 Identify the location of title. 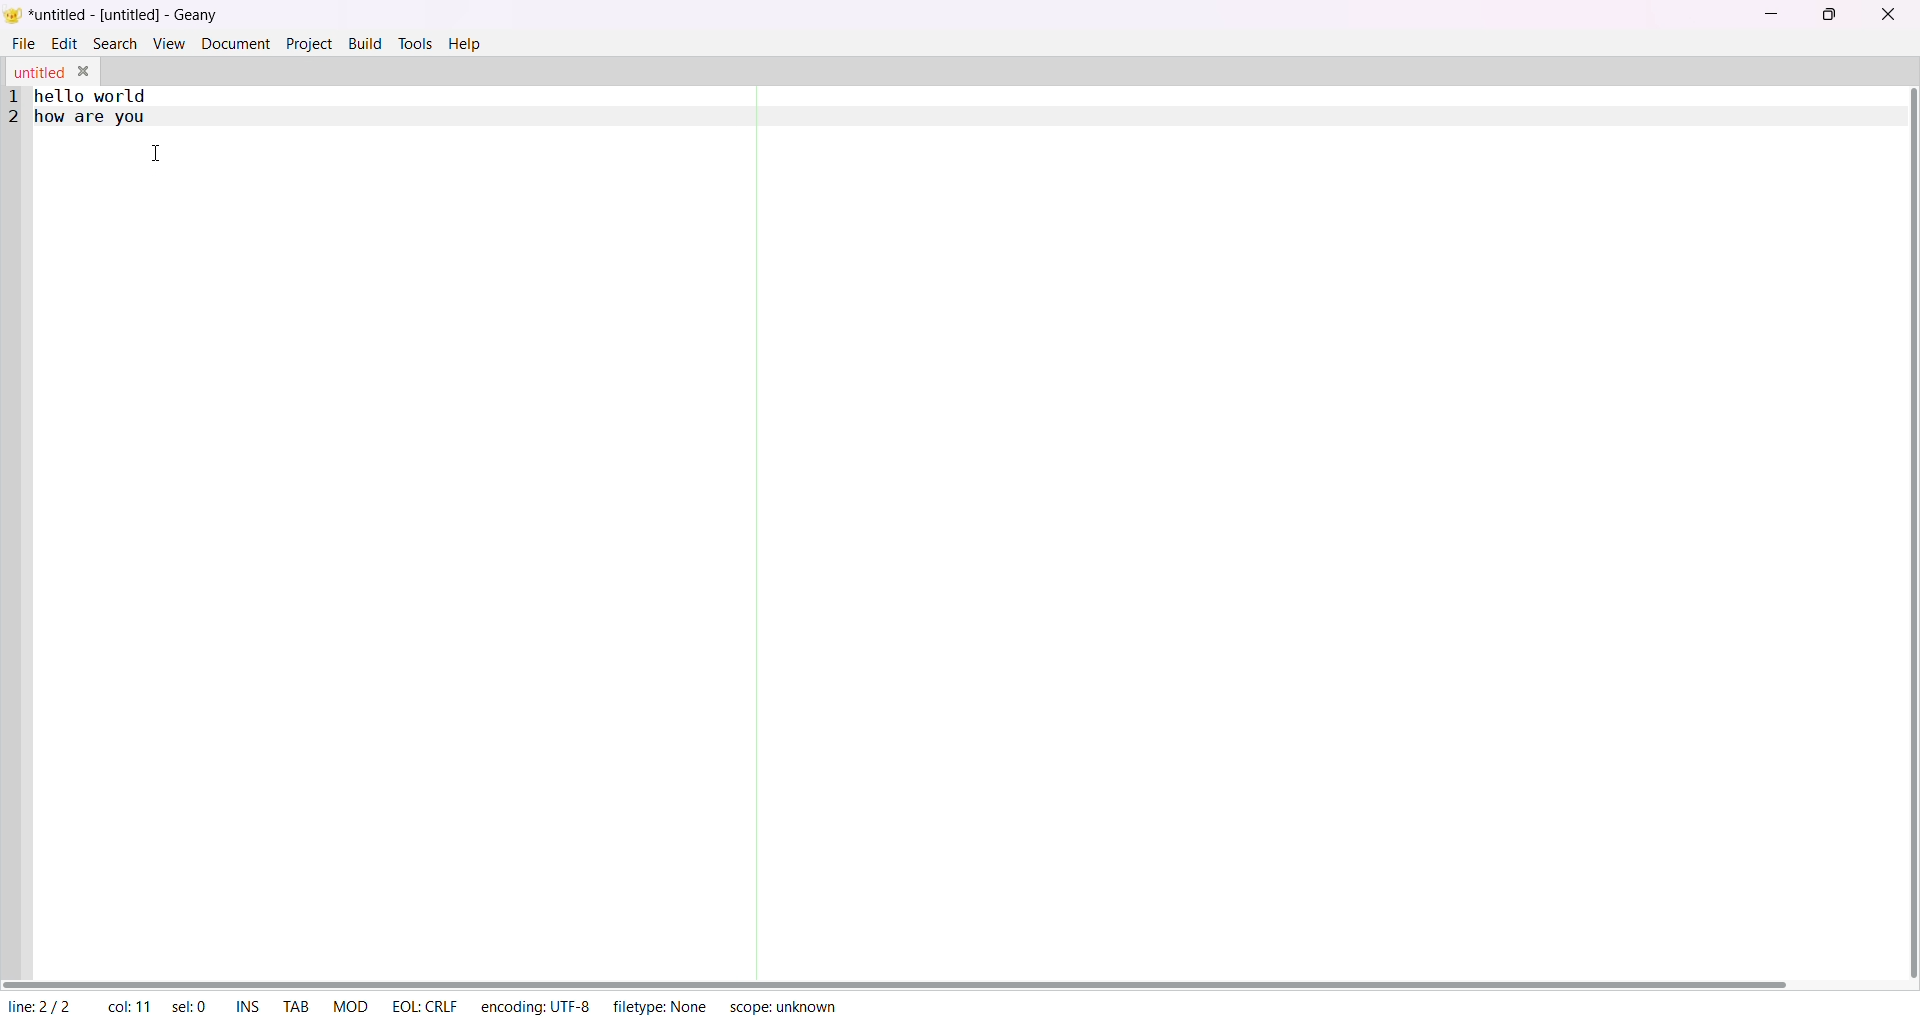
(126, 15).